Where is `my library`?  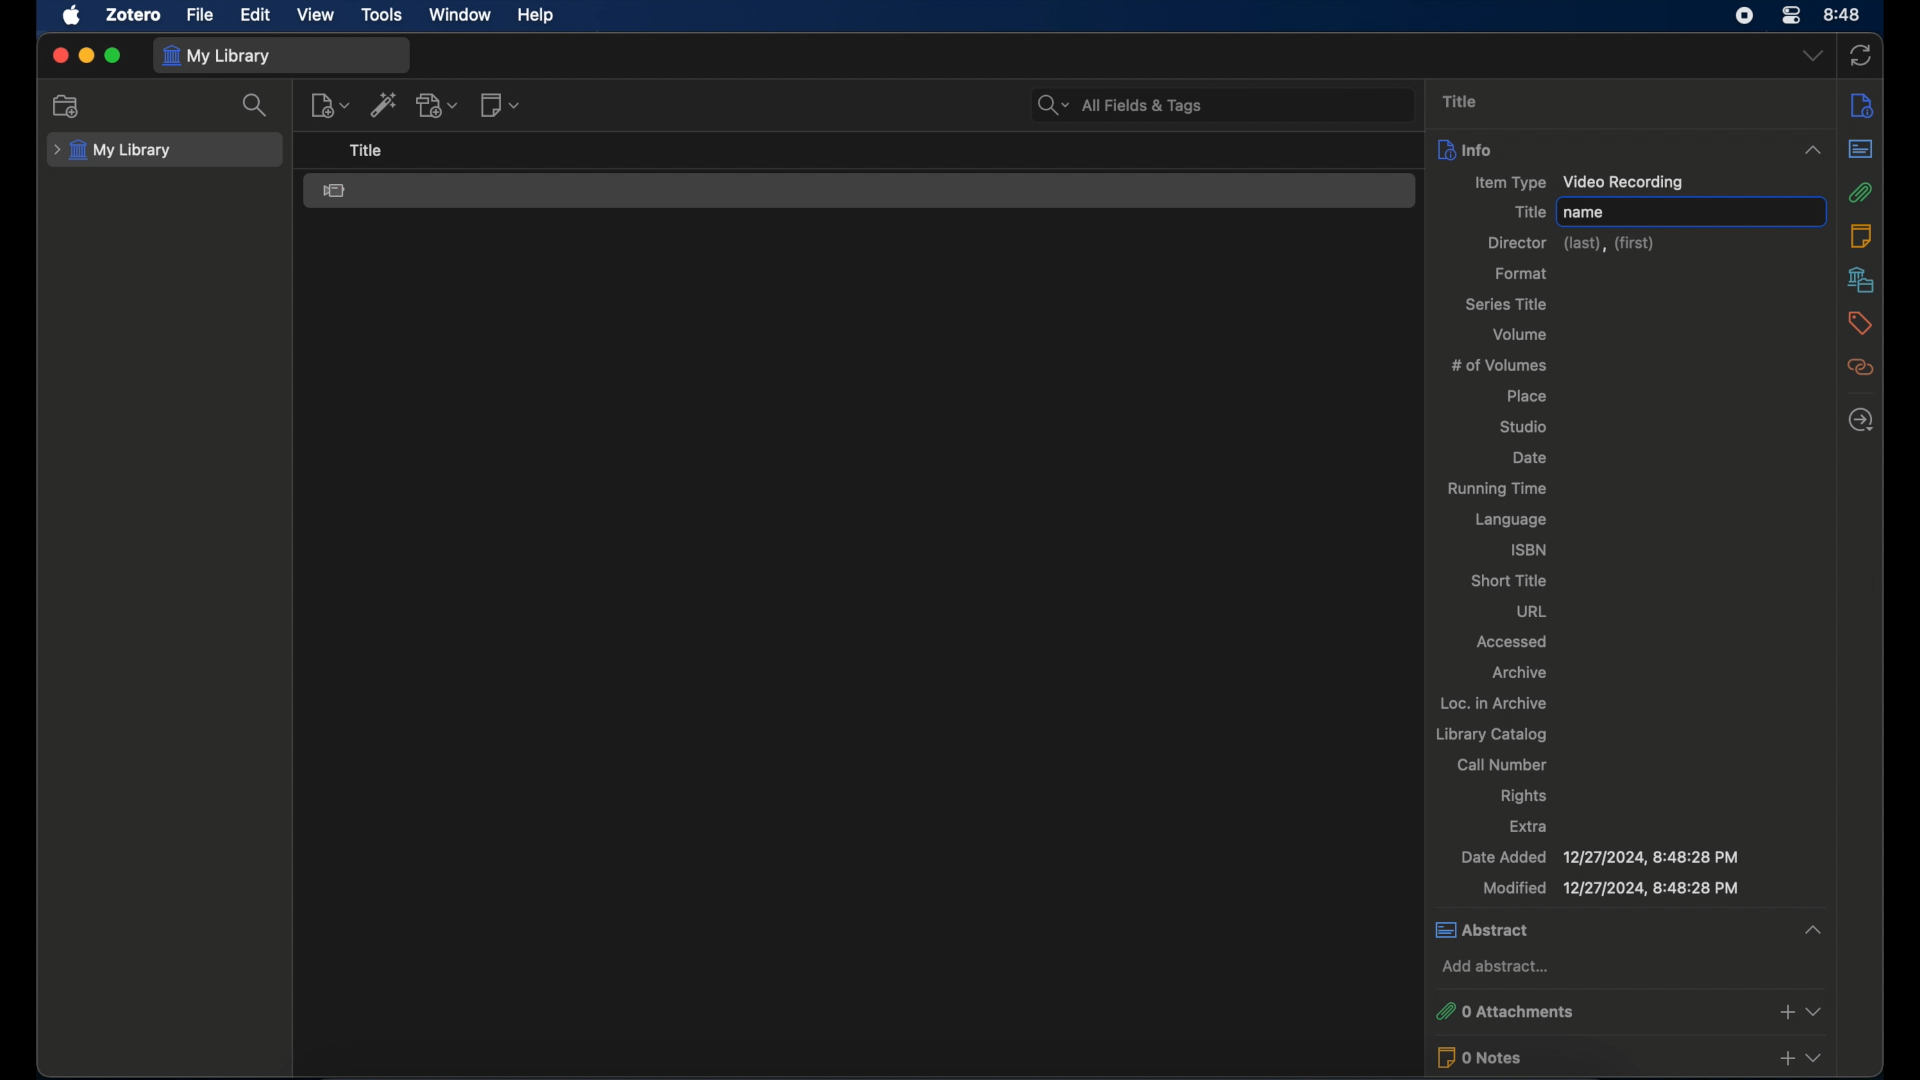 my library is located at coordinates (216, 57).